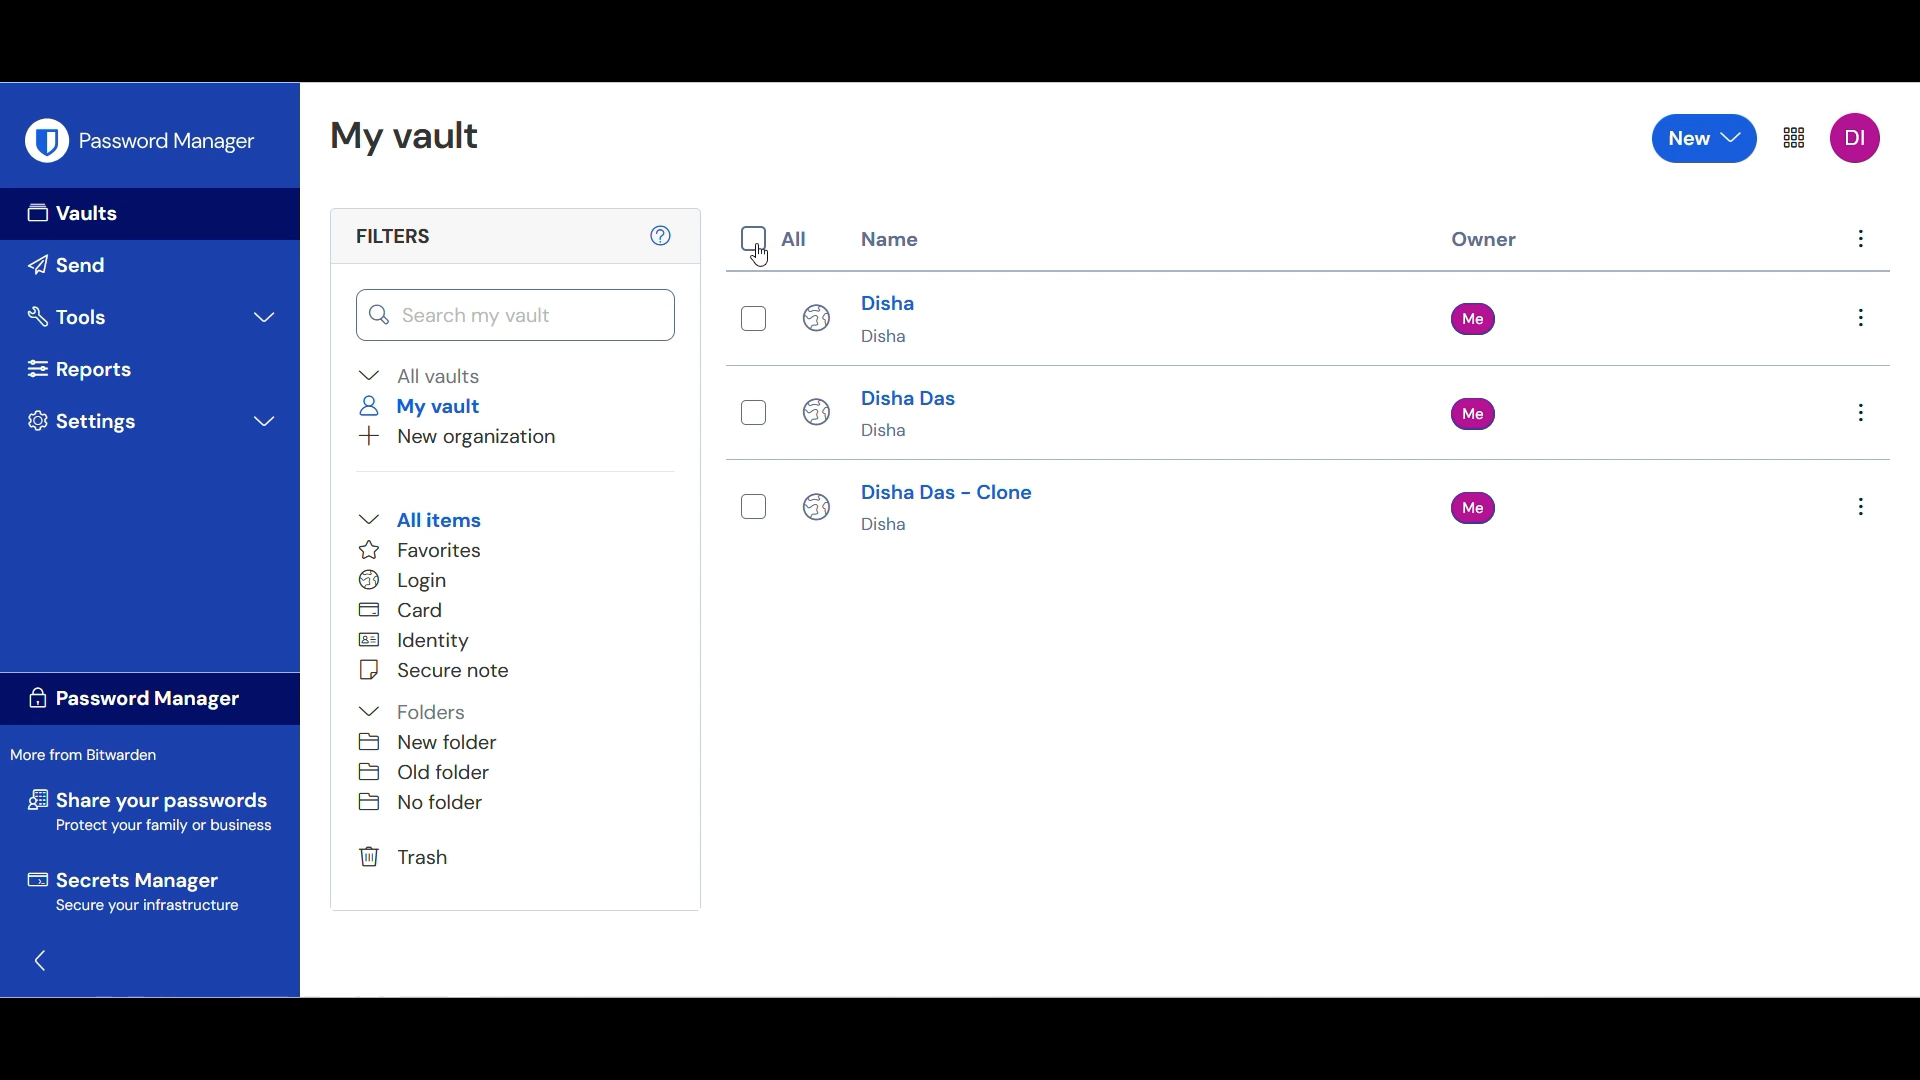 Image resolution: width=1920 pixels, height=1080 pixels. I want to click on My vault, so click(427, 406).